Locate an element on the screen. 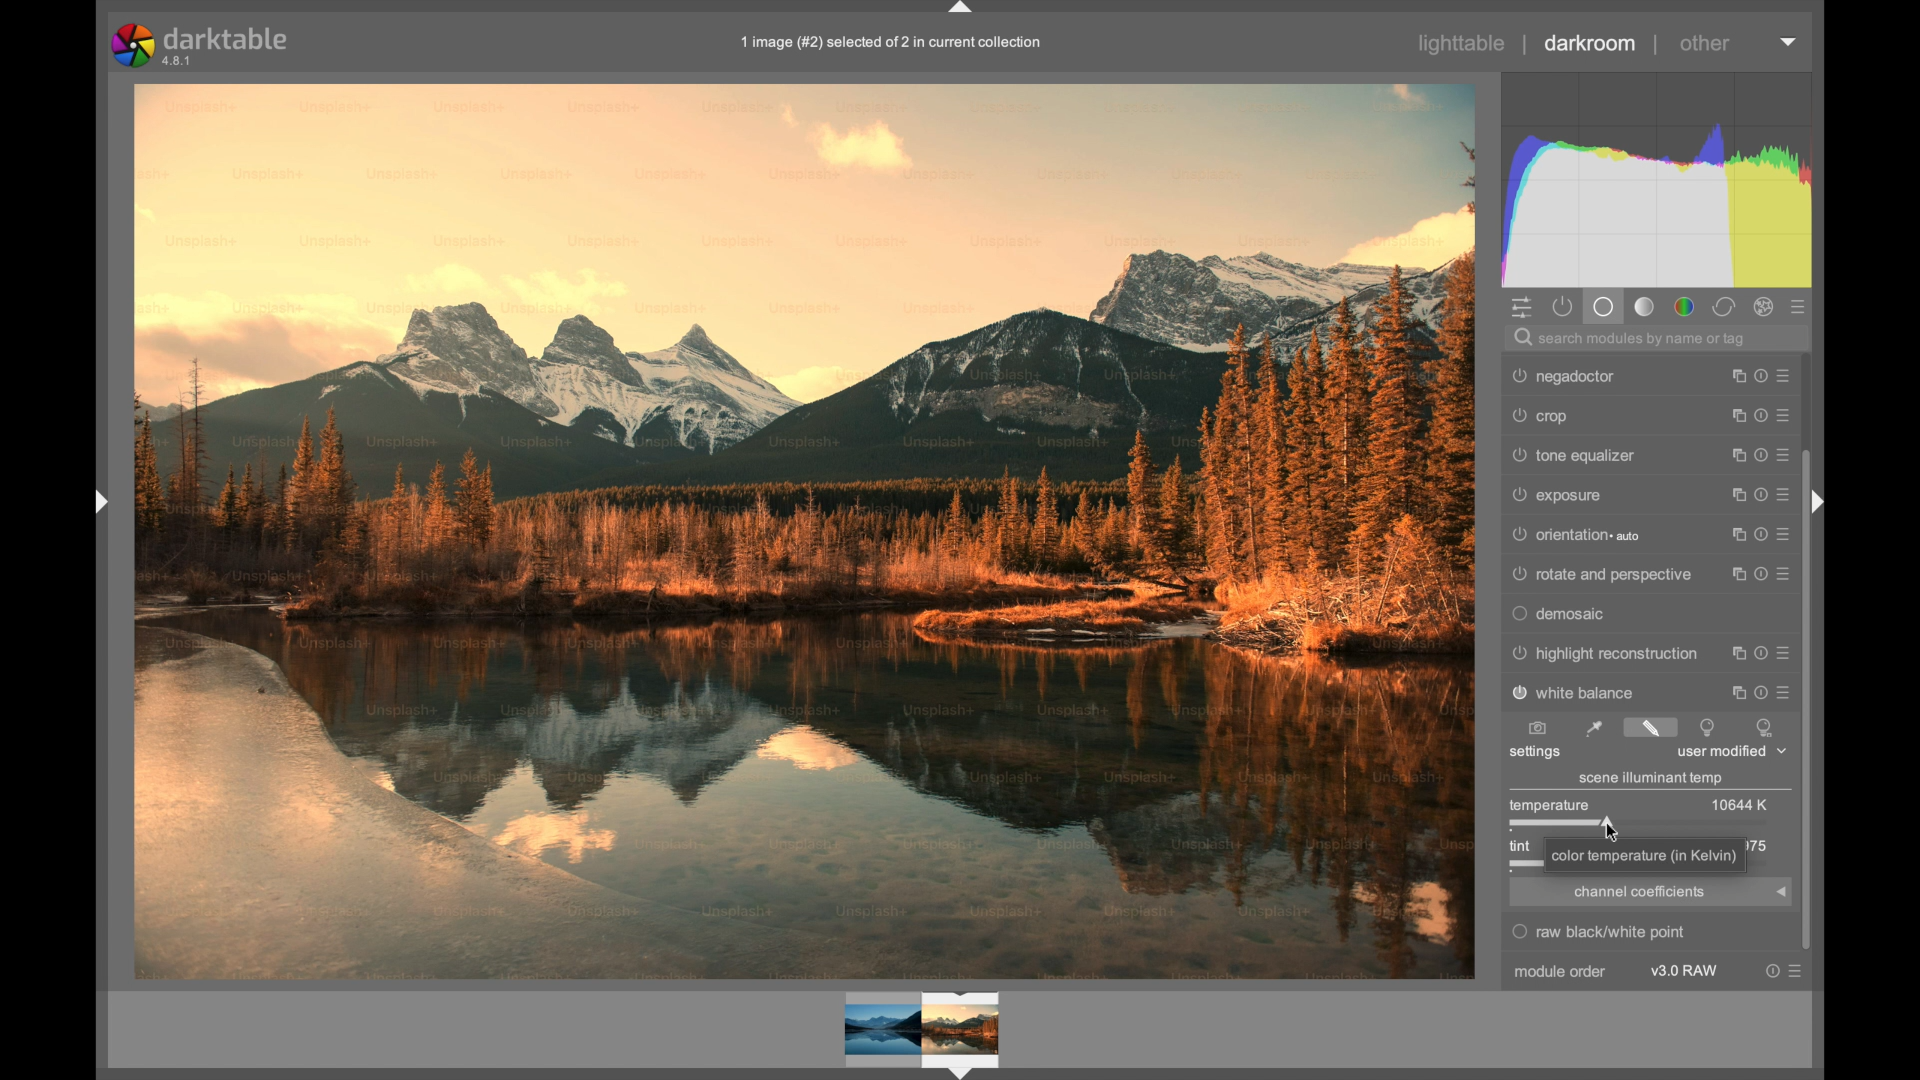  reset parameters is located at coordinates (1762, 648).